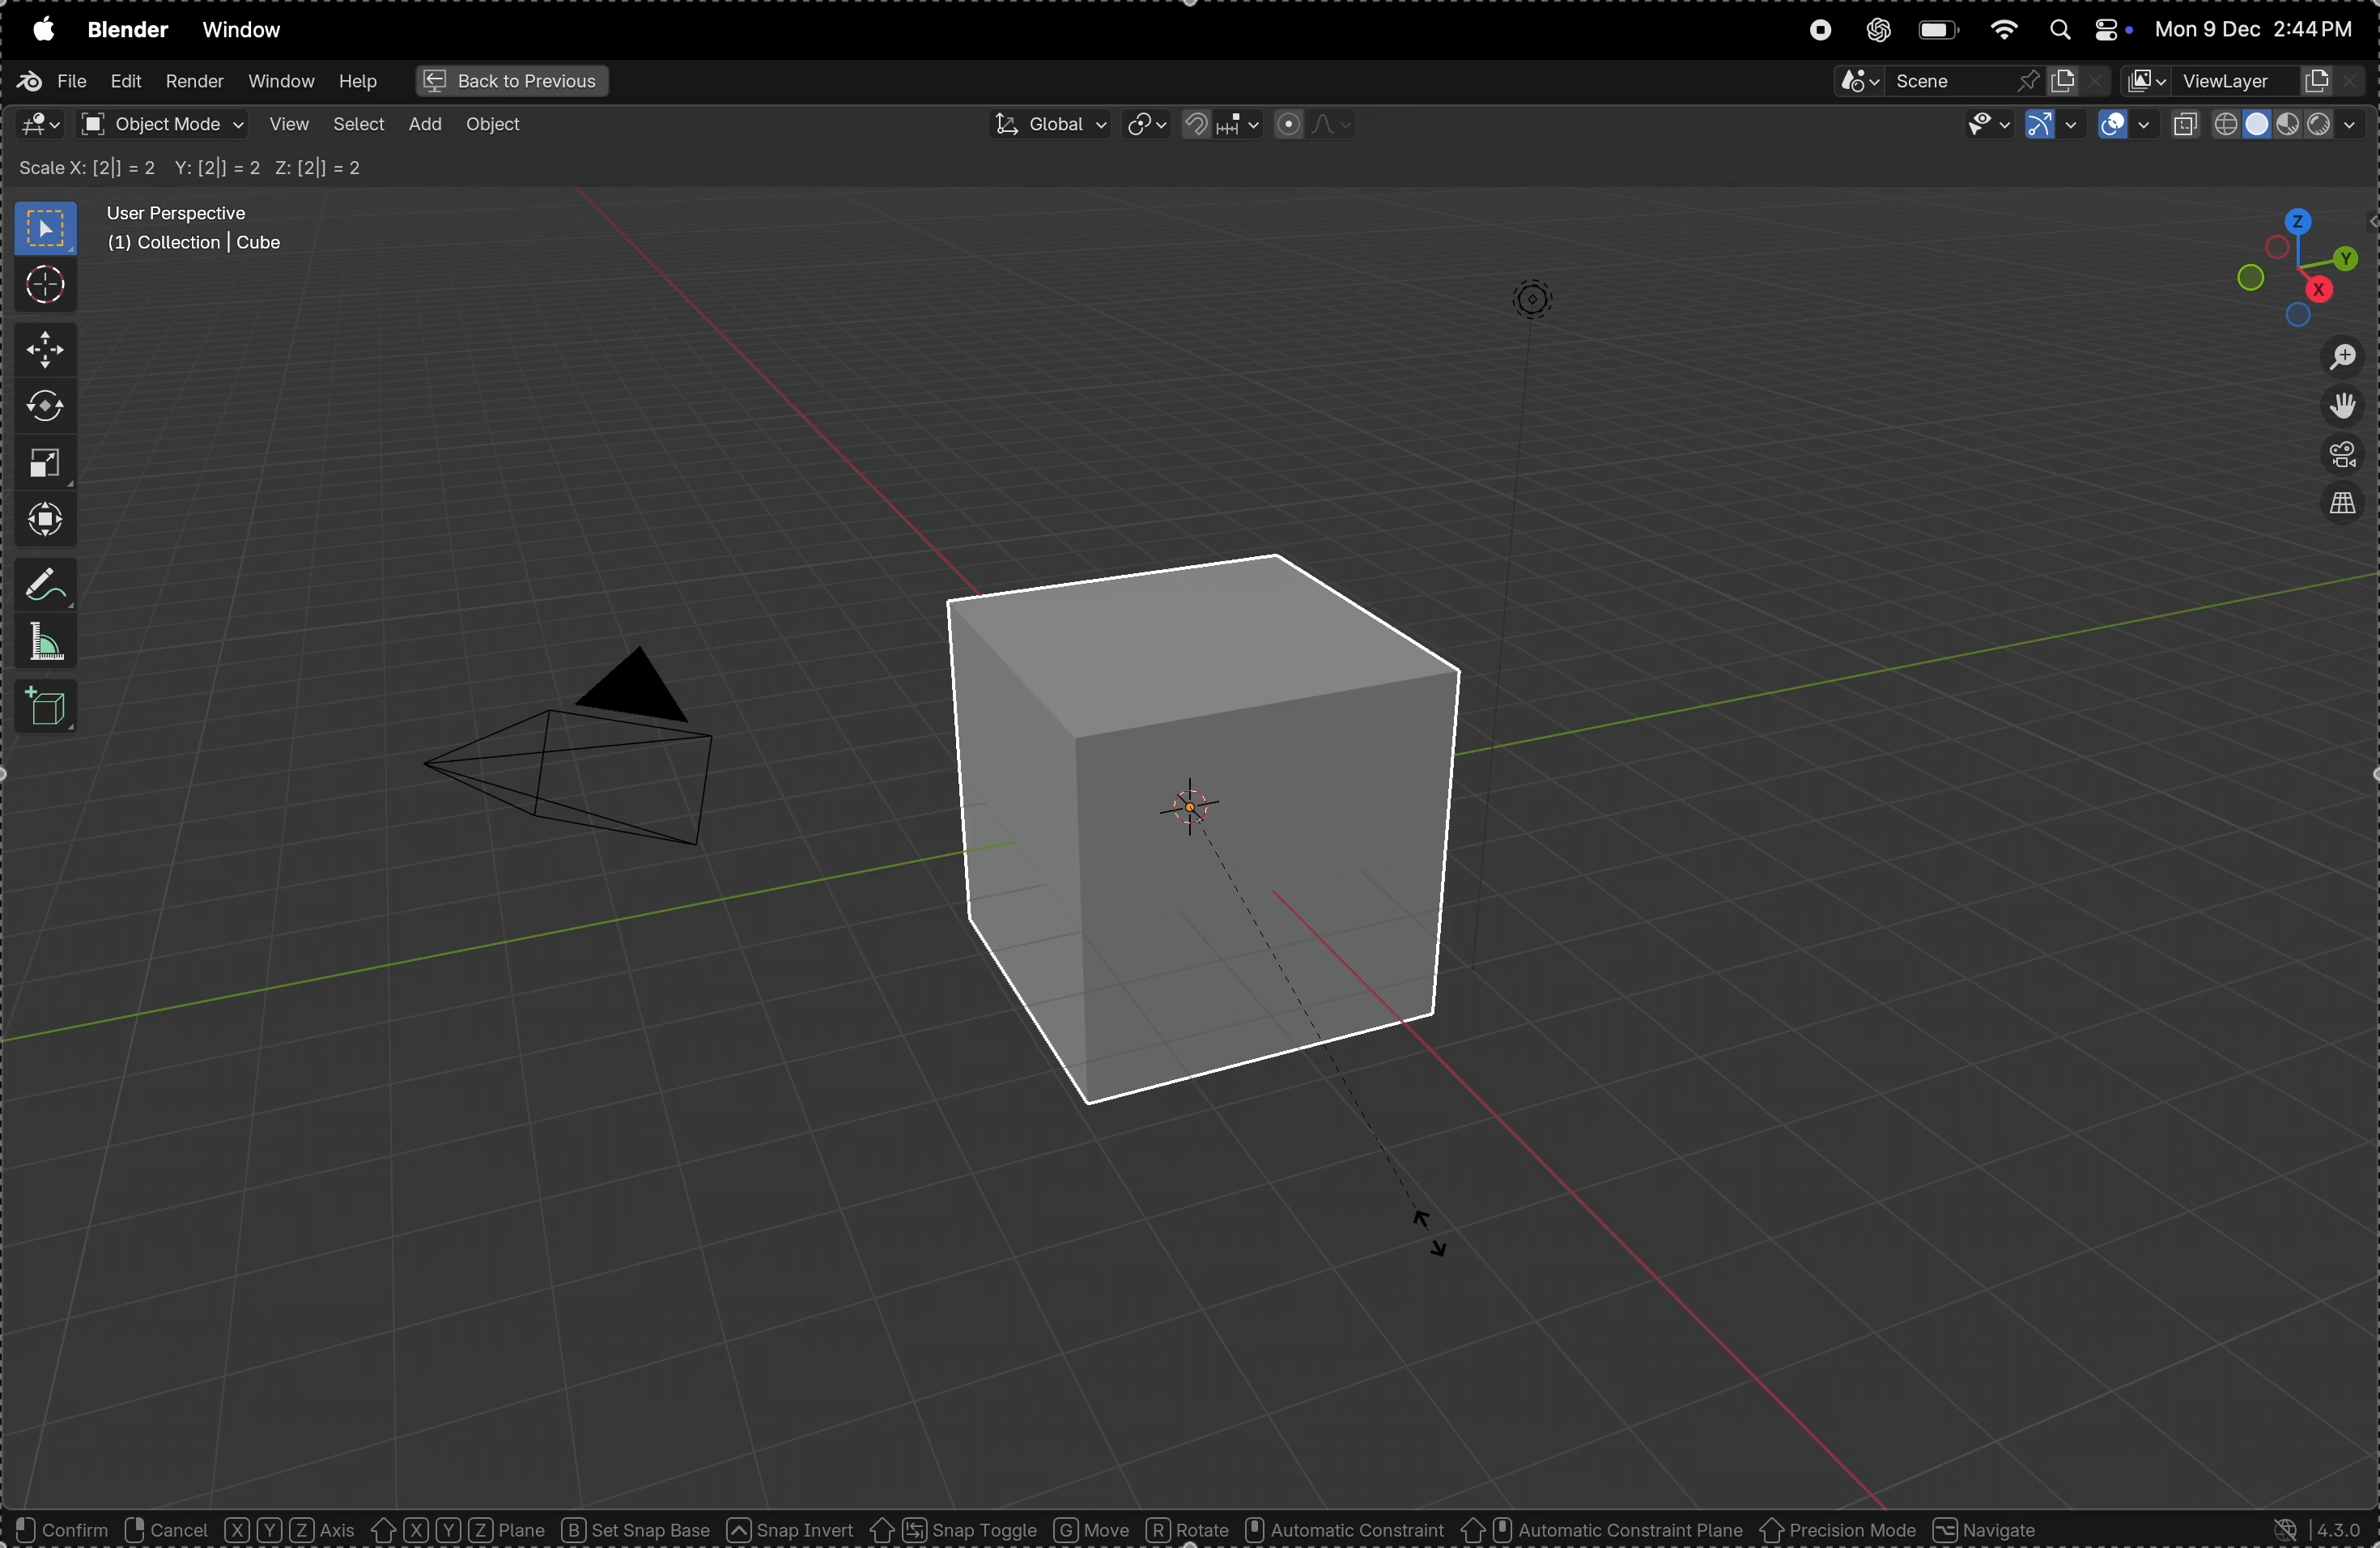 This screenshot has width=2380, height=1548. I want to click on record, so click(1817, 35).